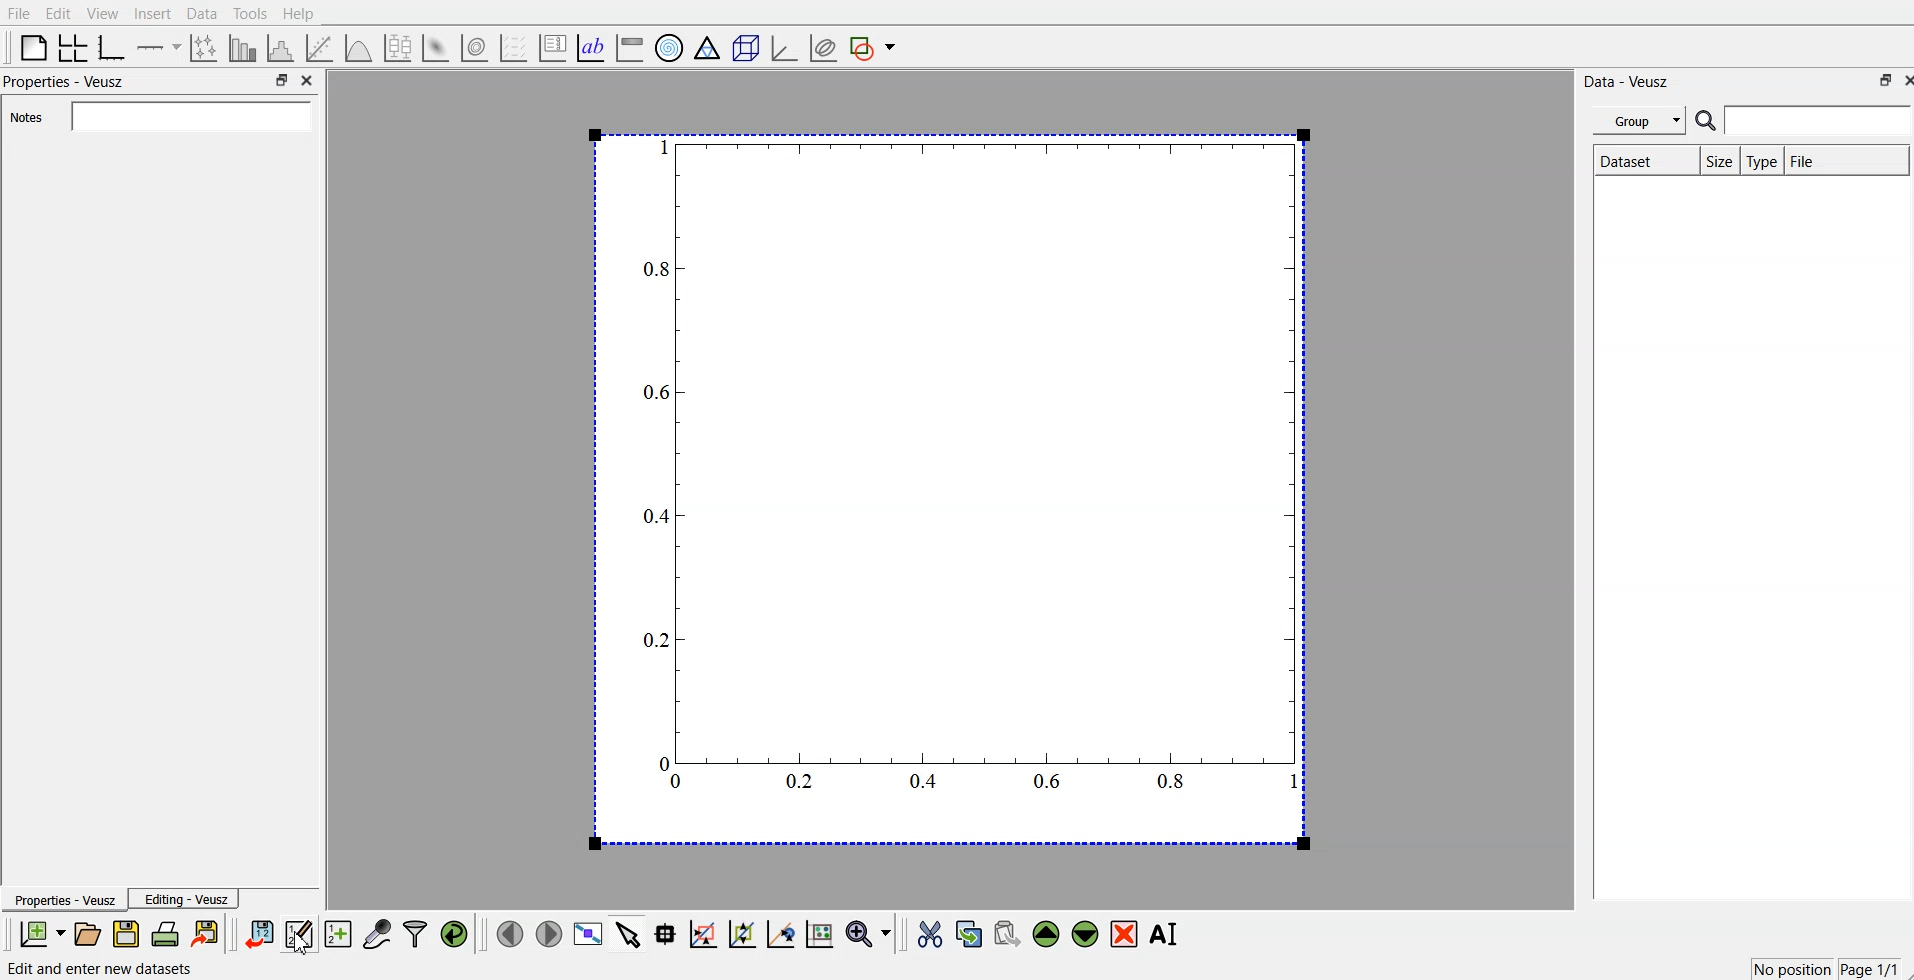 This screenshot has height=980, width=1914. What do you see at coordinates (932, 934) in the screenshot?
I see `cut the selected widgets` at bounding box center [932, 934].